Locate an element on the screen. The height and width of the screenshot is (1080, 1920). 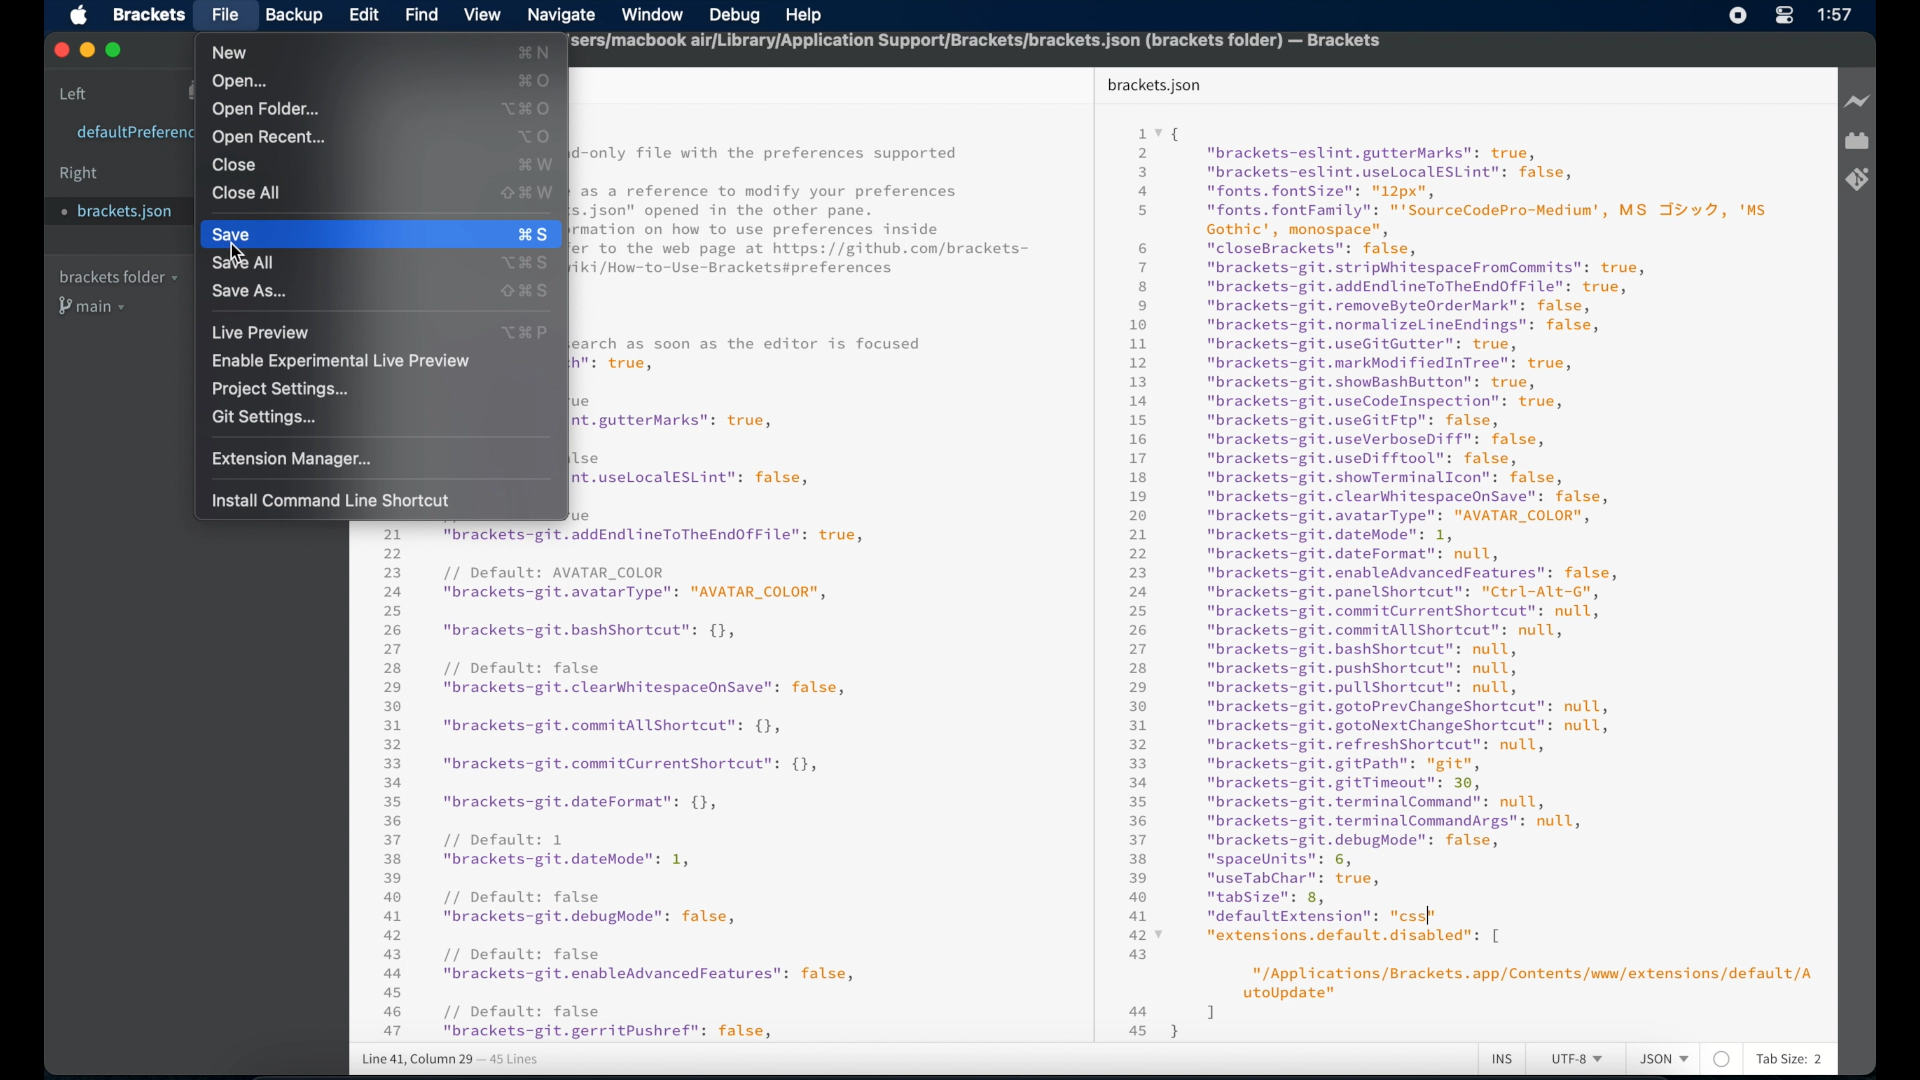
screen recorder icon is located at coordinates (1739, 15).